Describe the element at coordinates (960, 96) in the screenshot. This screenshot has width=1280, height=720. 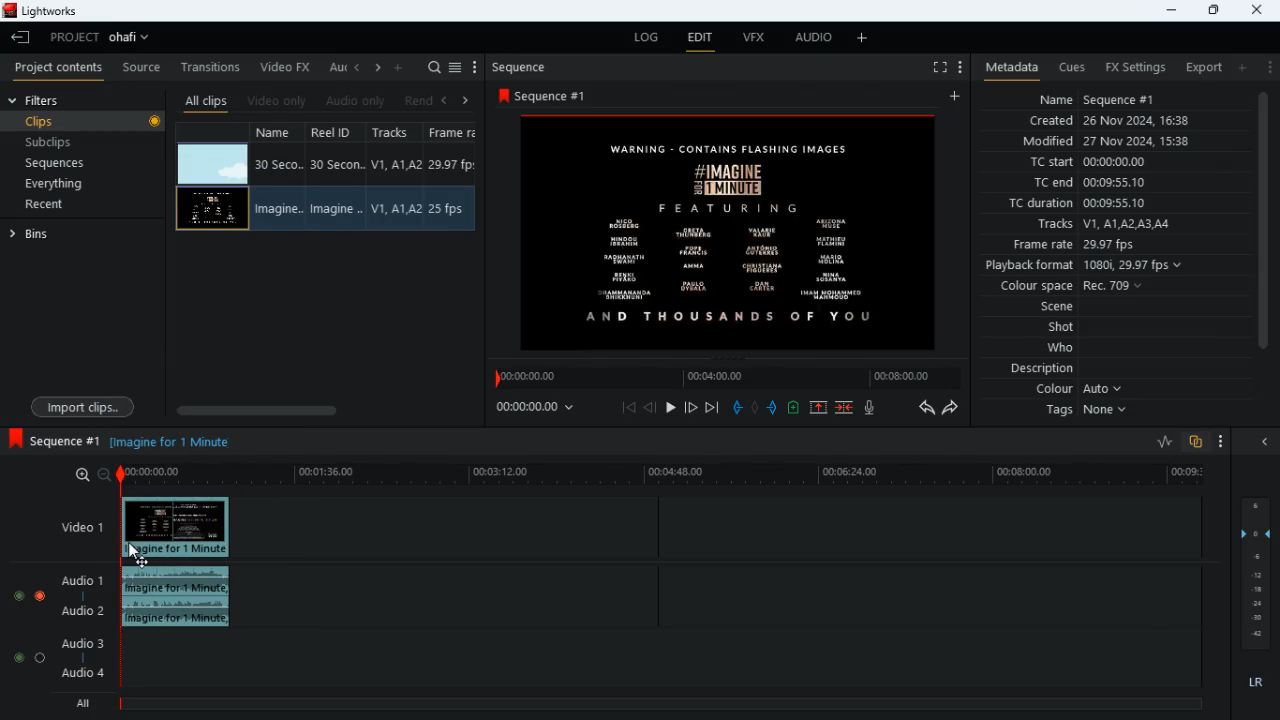
I see `add` at that location.